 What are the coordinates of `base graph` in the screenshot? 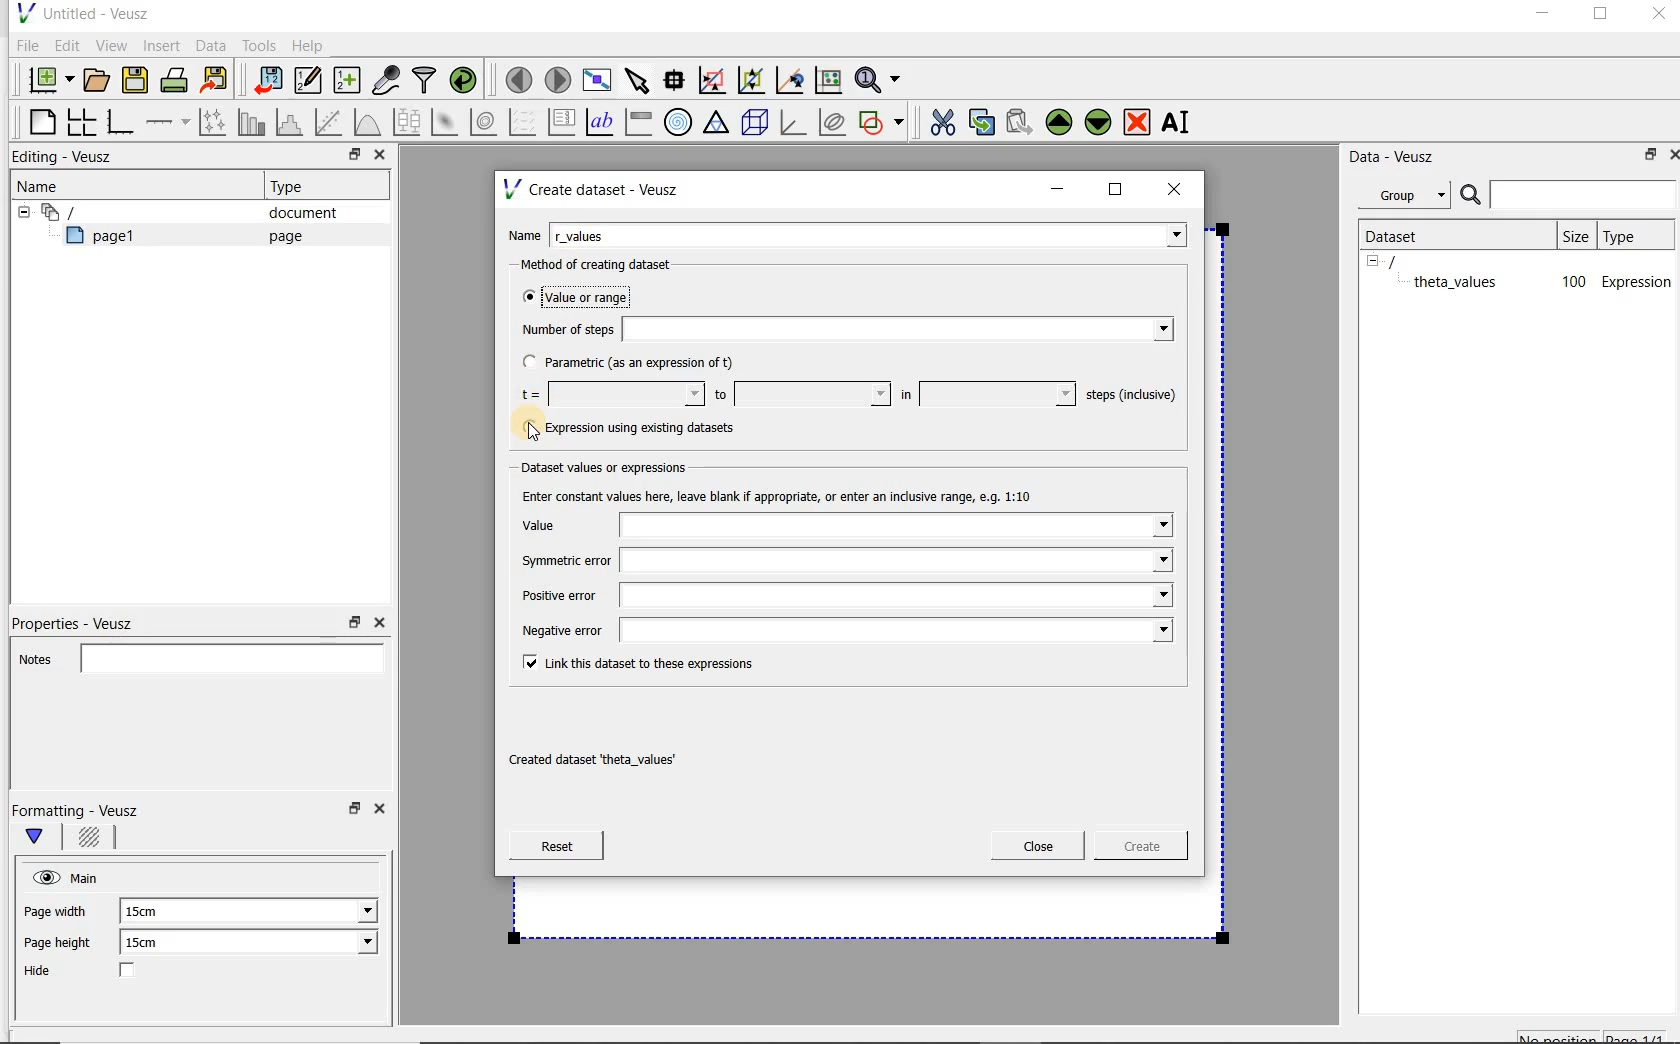 It's located at (119, 123).